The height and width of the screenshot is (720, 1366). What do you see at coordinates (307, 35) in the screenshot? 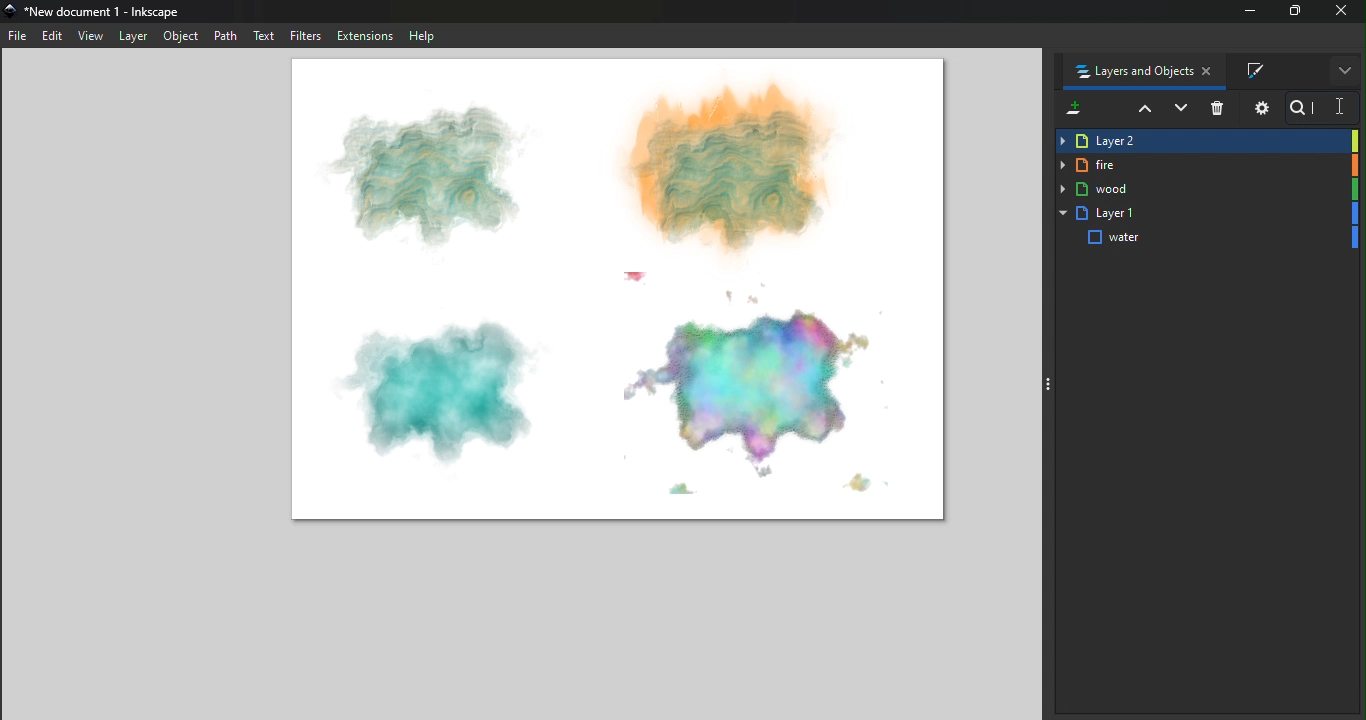
I see `Filters` at bounding box center [307, 35].